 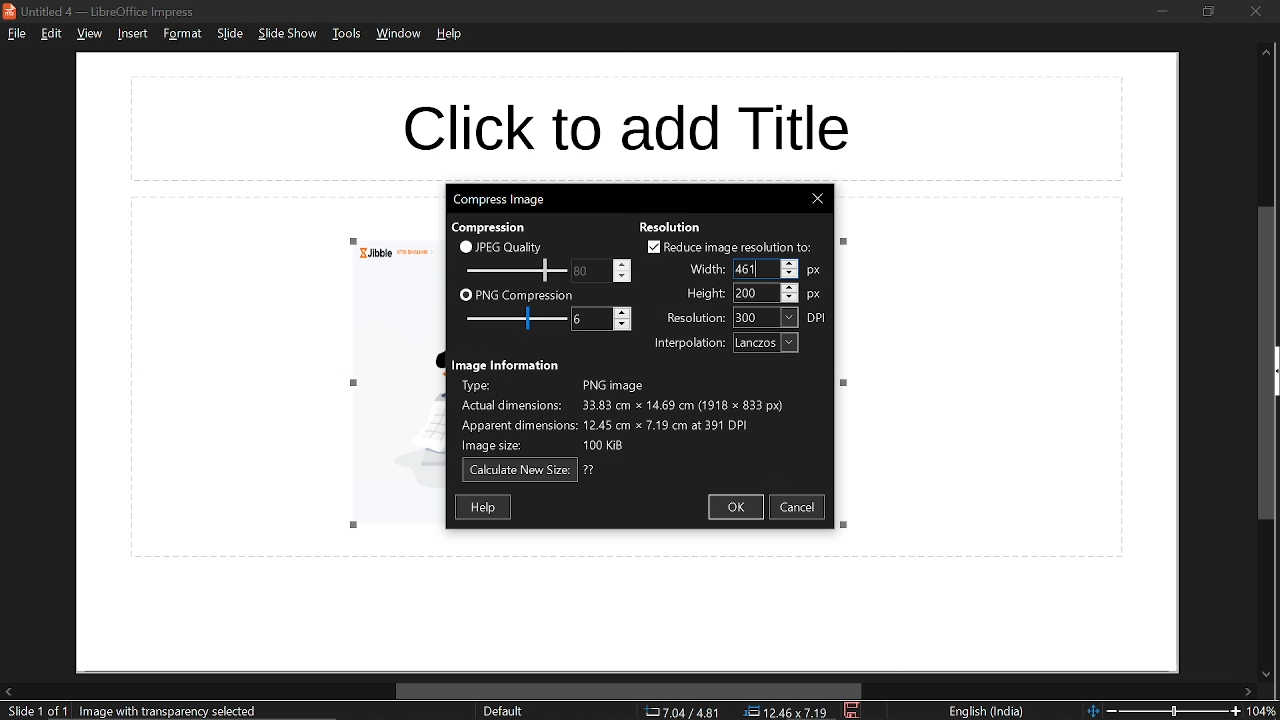 What do you see at coordinates (791, 298) in the screenshot?
I see `Decrease ` at bounding box center [791, 298].